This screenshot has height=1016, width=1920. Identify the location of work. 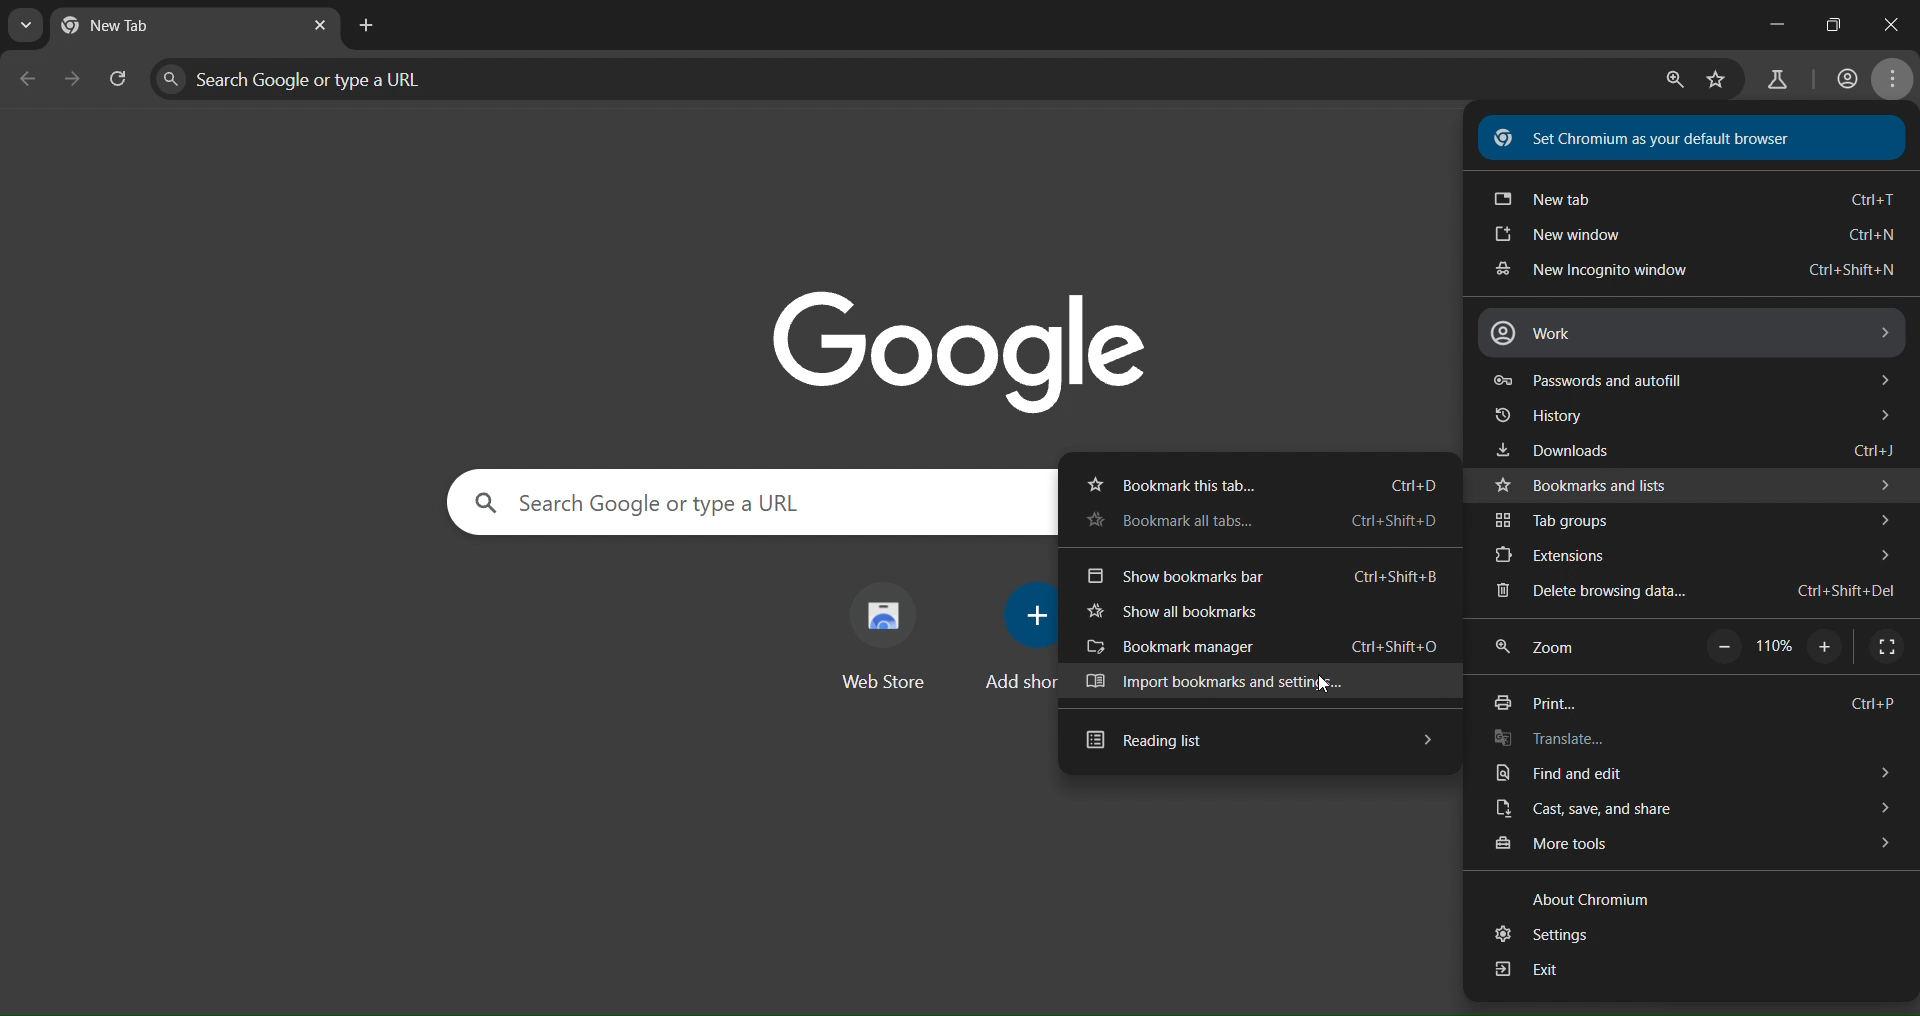
(1690, 332).